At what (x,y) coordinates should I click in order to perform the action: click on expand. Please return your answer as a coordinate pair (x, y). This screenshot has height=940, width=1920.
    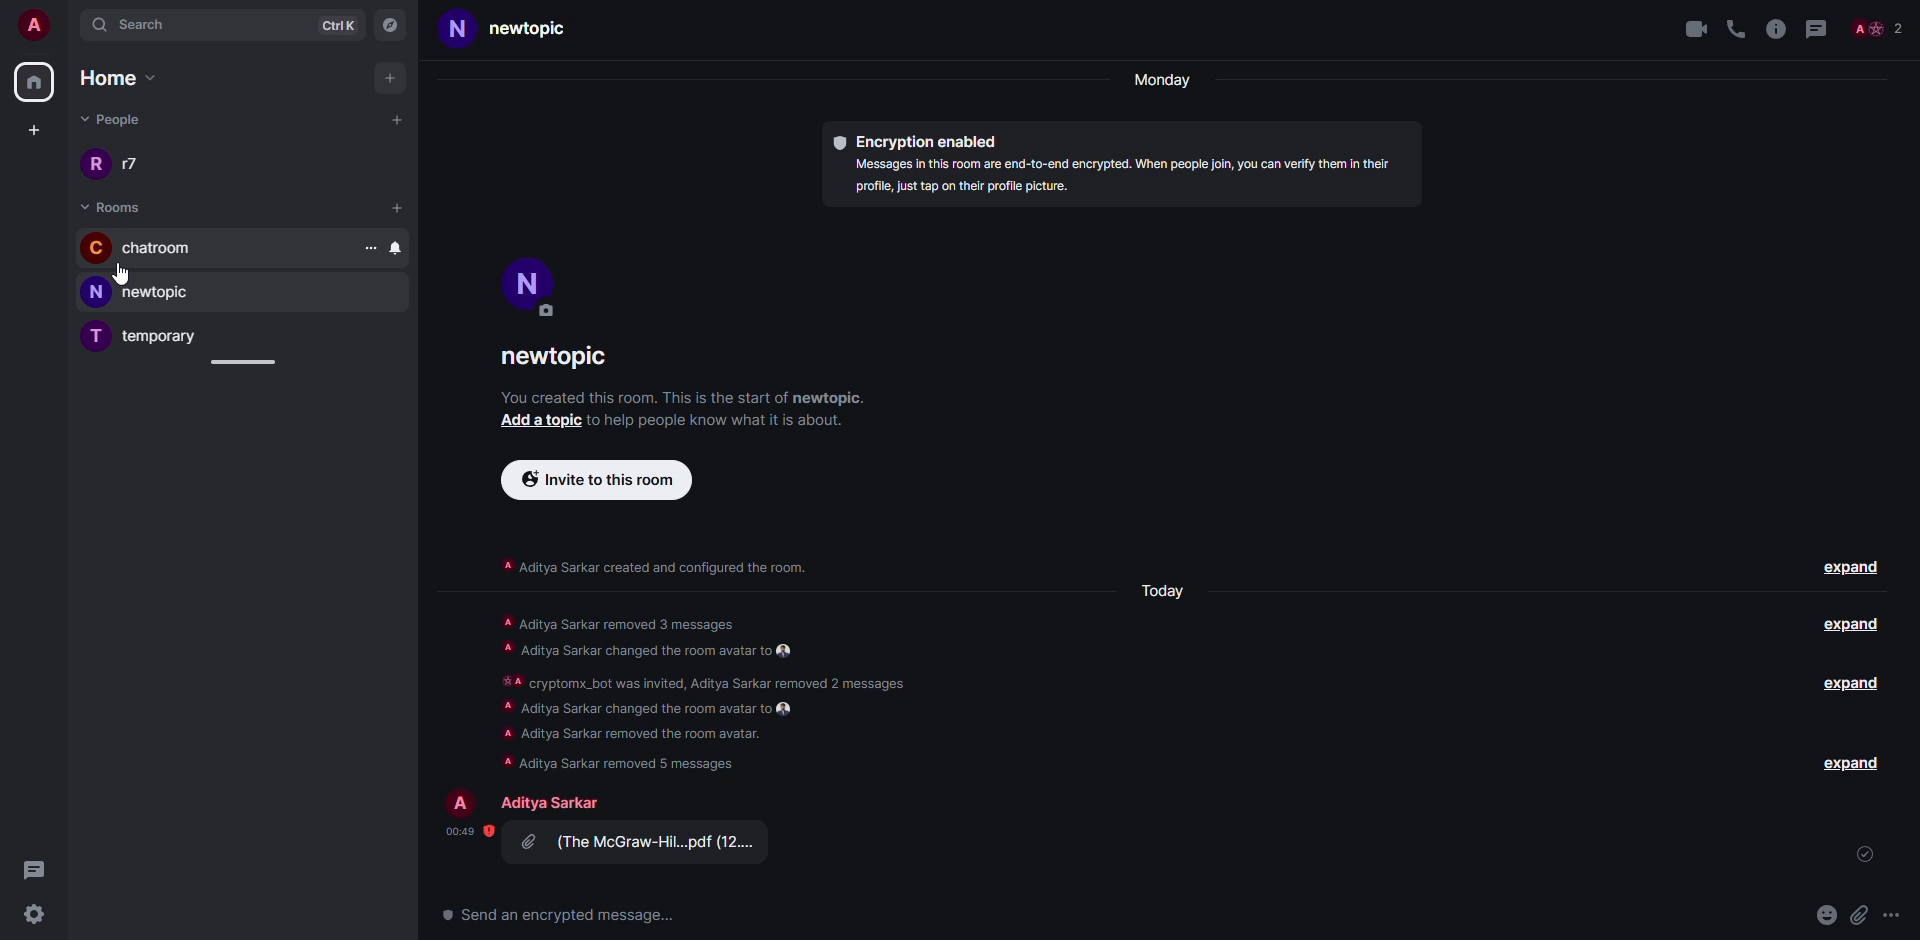
    Looking at the image, I should click on (1856, 569).